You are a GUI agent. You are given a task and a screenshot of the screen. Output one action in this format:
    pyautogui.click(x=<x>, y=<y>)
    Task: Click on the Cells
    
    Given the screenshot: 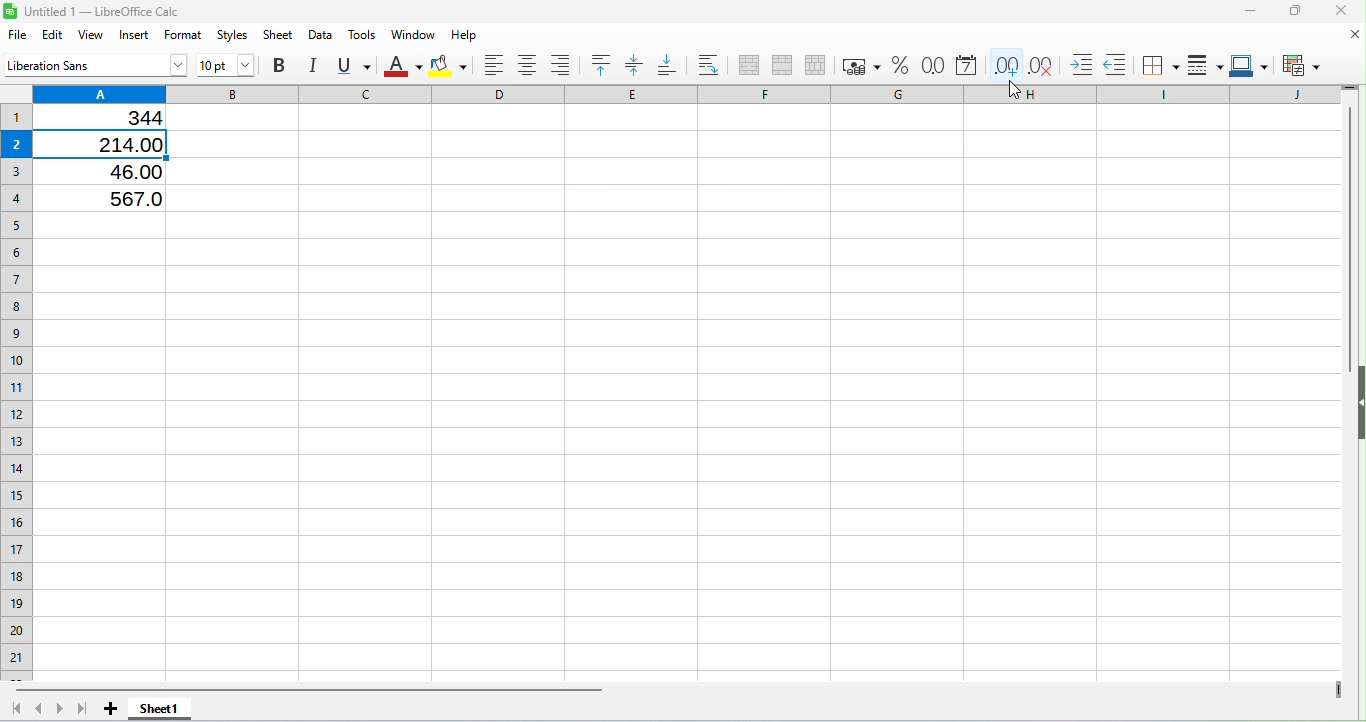 What is the action you would take?
    pyautogui.click(x=688, y=440)
    